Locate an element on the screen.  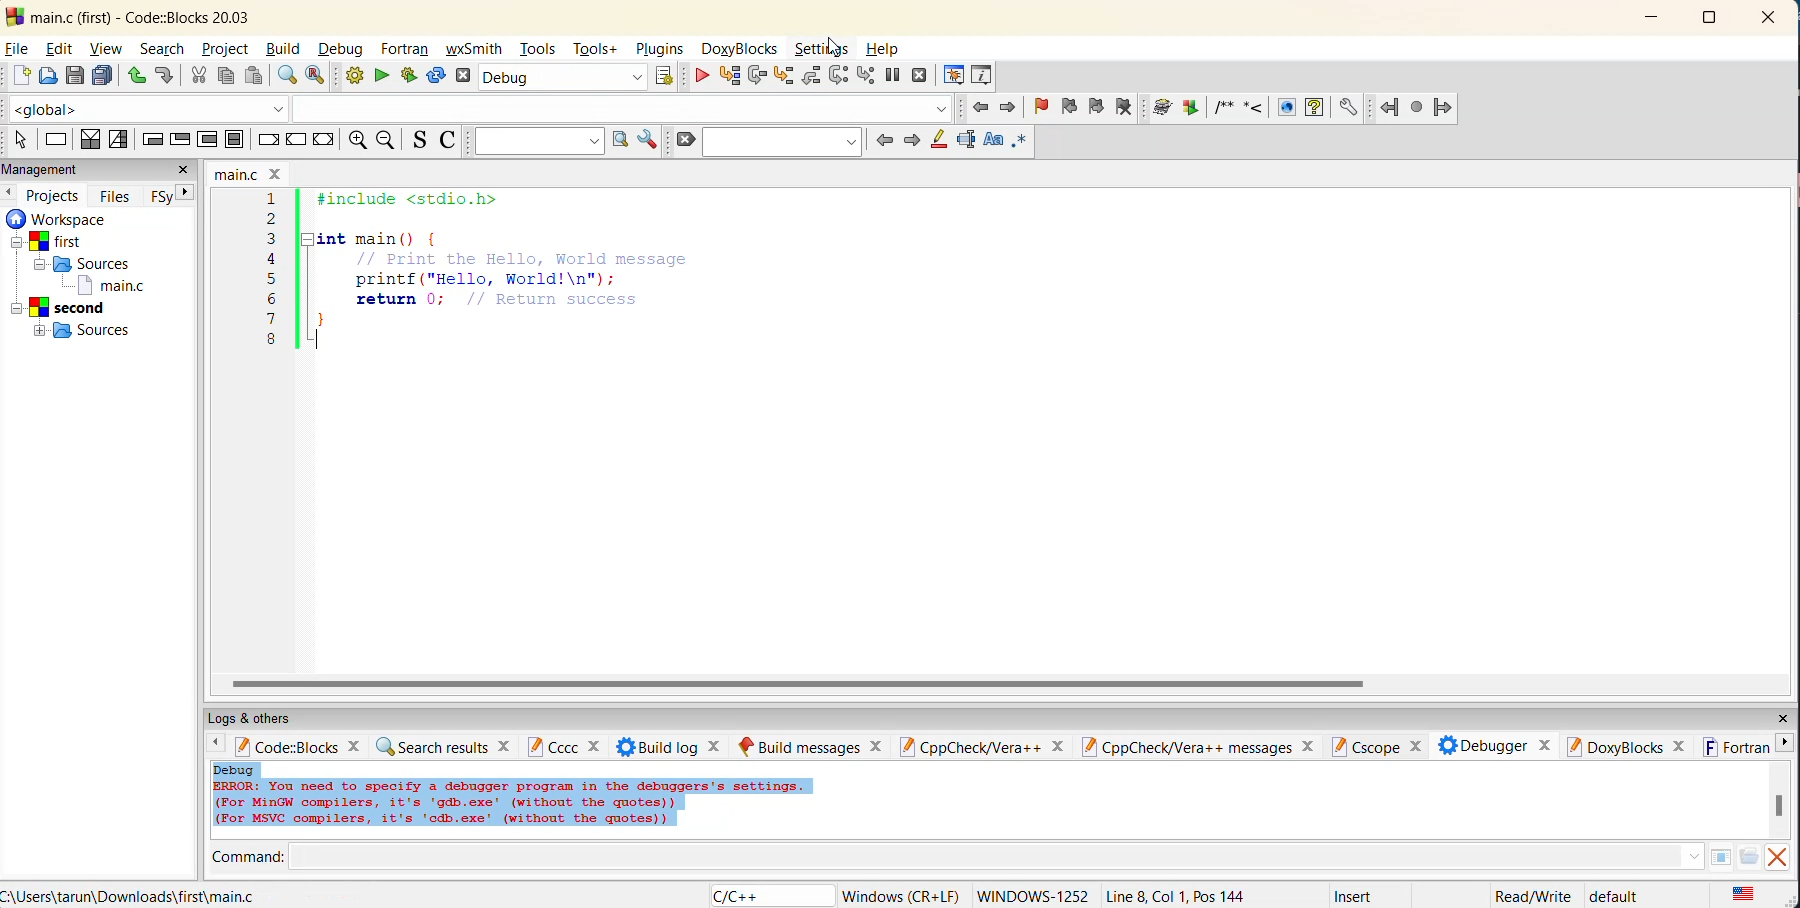
build messages is located at coordinates (814, 745).